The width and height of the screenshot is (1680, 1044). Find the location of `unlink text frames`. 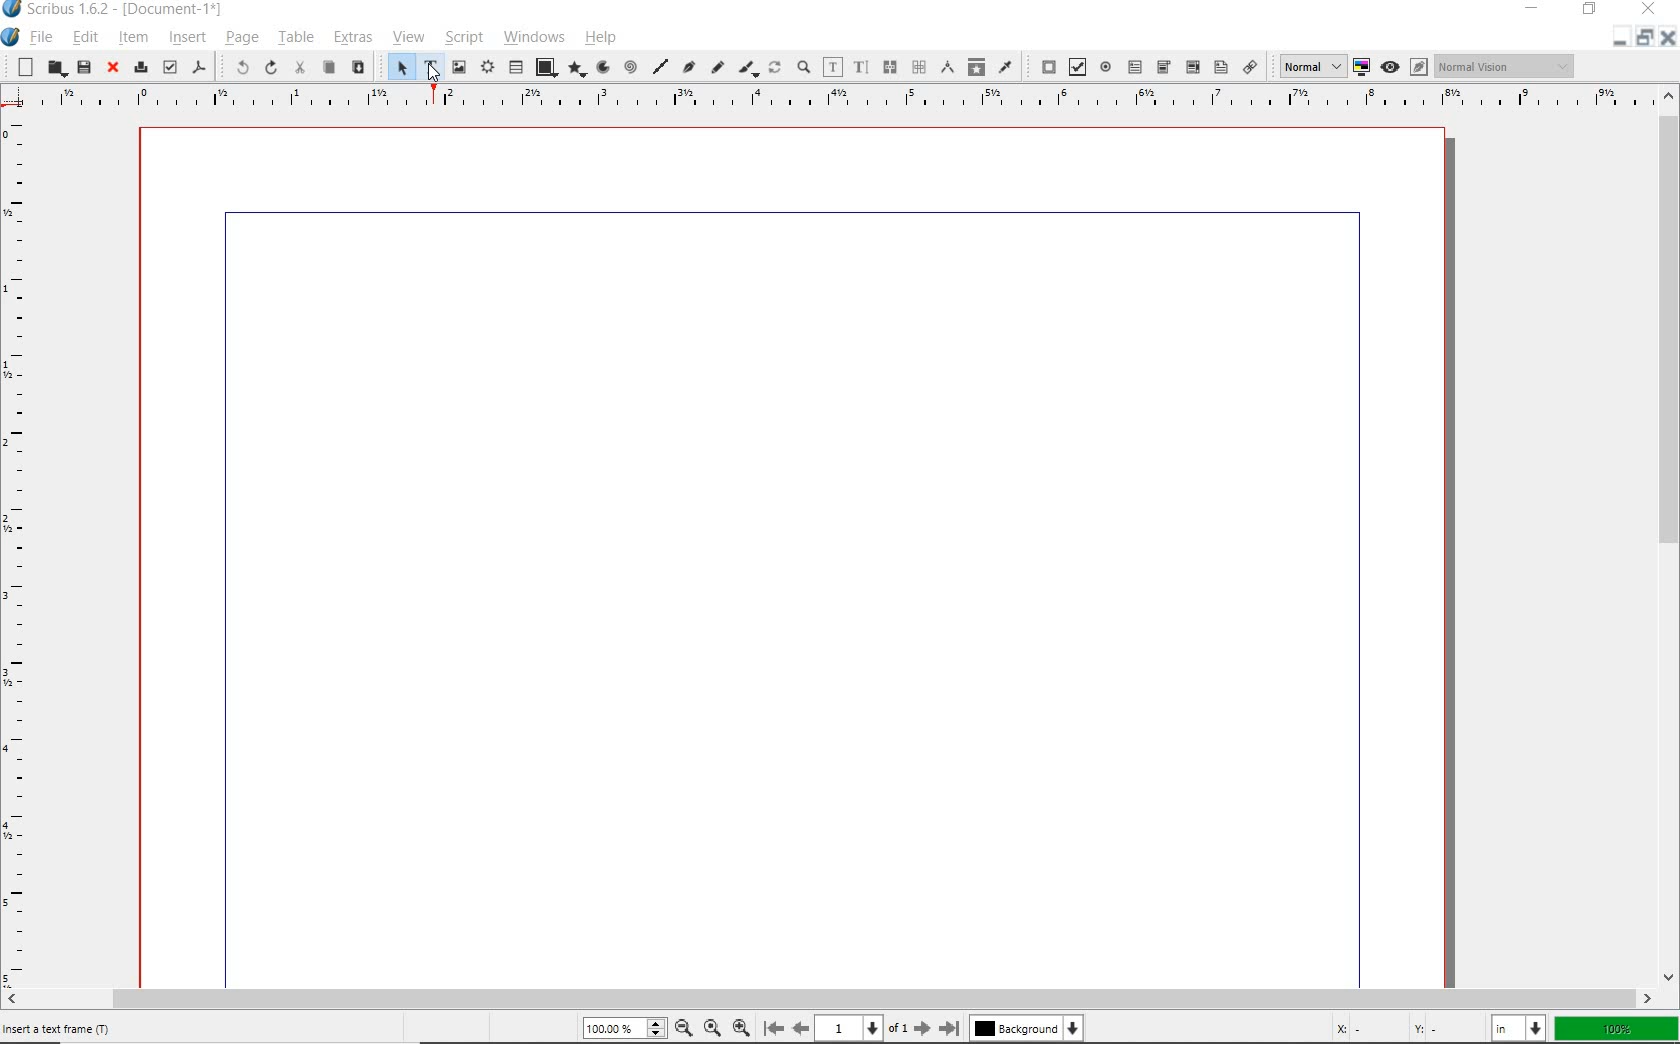

unlink text frames is located at coordinates (919, 68).